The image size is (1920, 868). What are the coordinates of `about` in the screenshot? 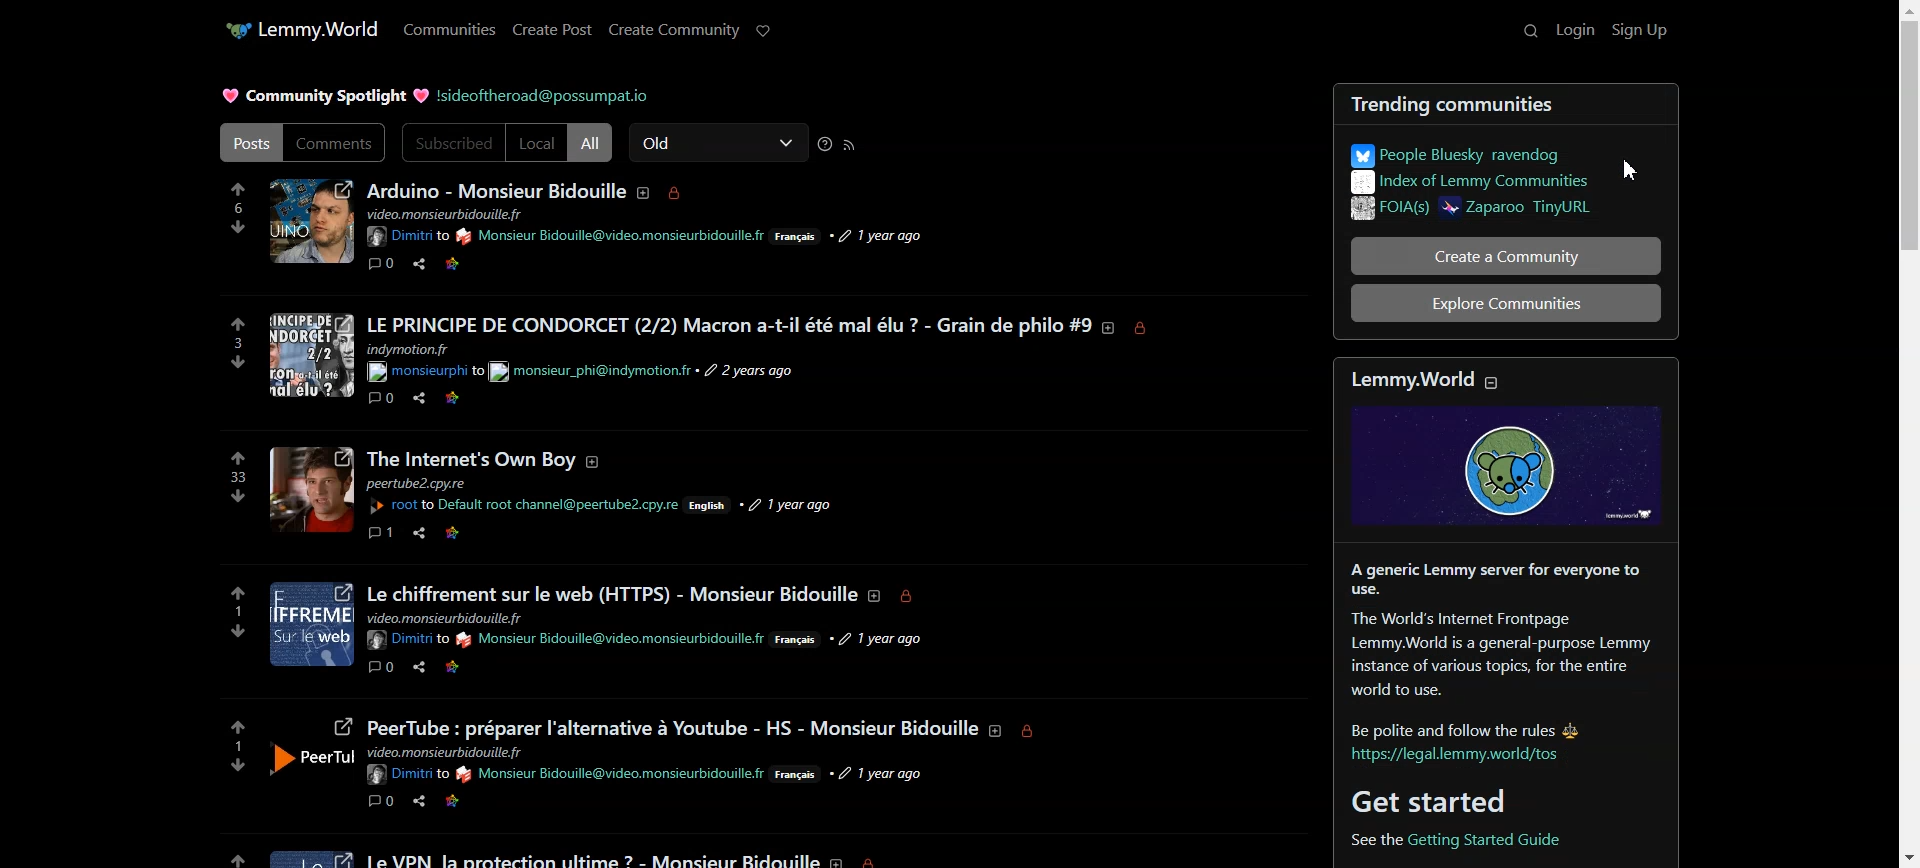 It's located at (840, 859).